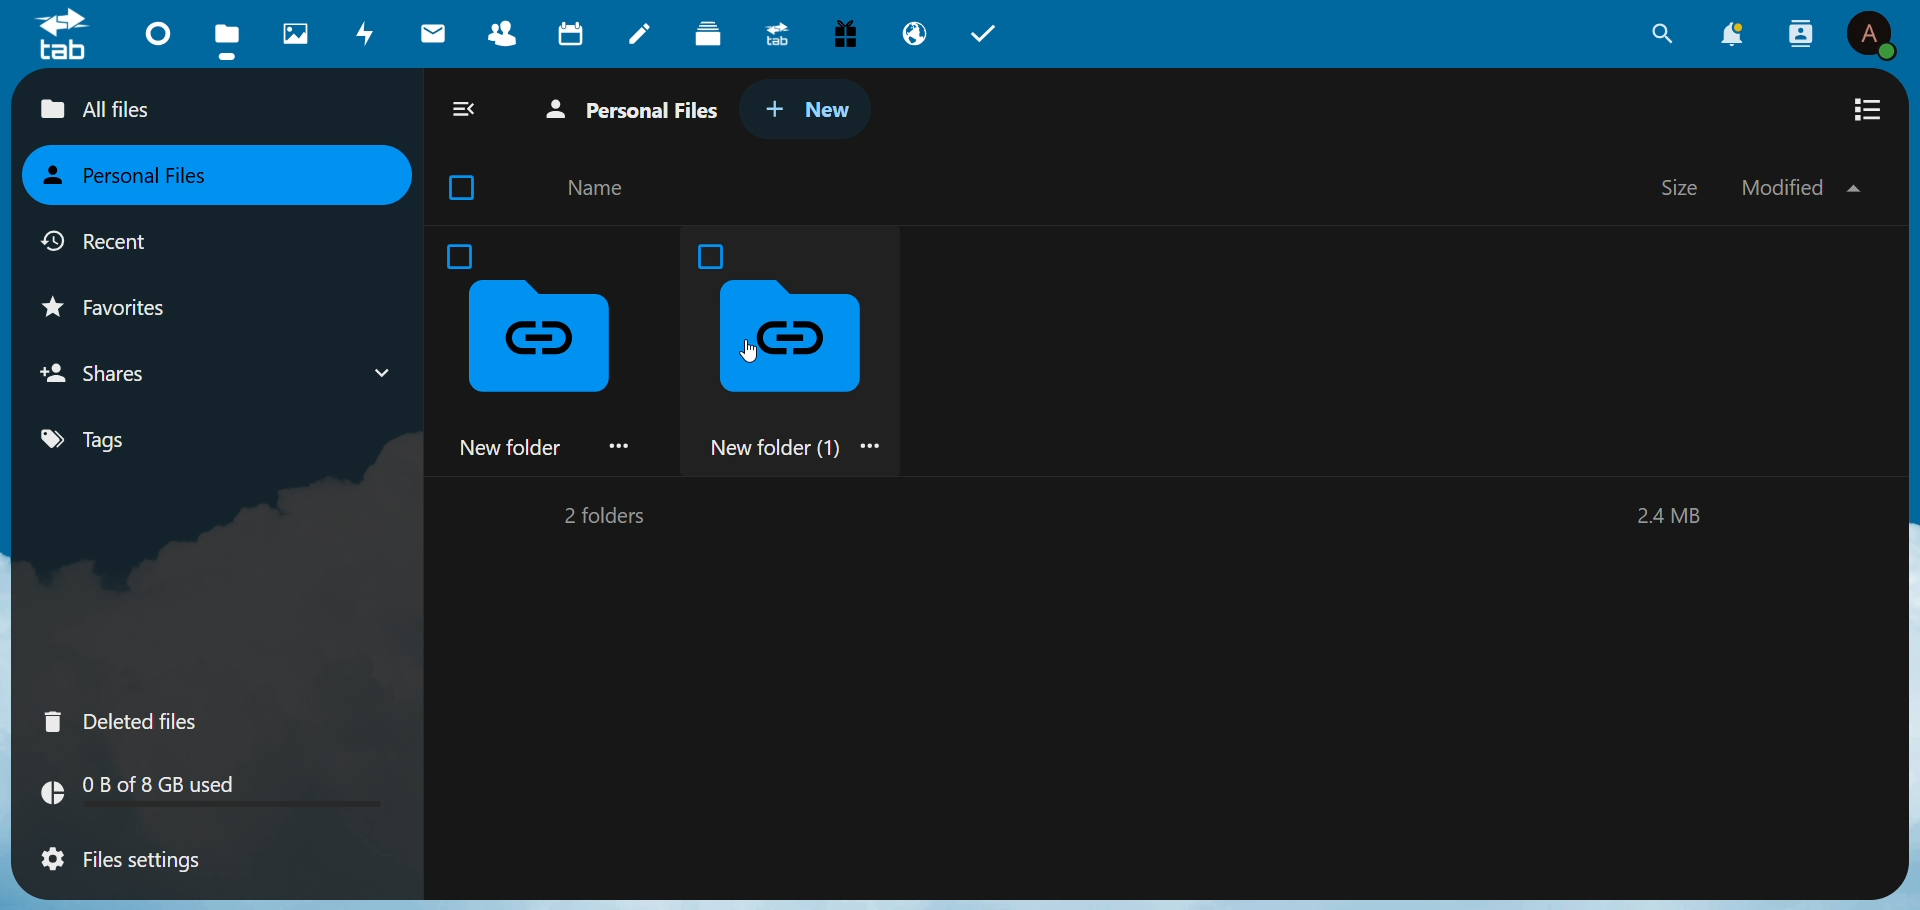  Describe the element at coordinates (1683, 185) in the screenshot. I see `size` at that location.